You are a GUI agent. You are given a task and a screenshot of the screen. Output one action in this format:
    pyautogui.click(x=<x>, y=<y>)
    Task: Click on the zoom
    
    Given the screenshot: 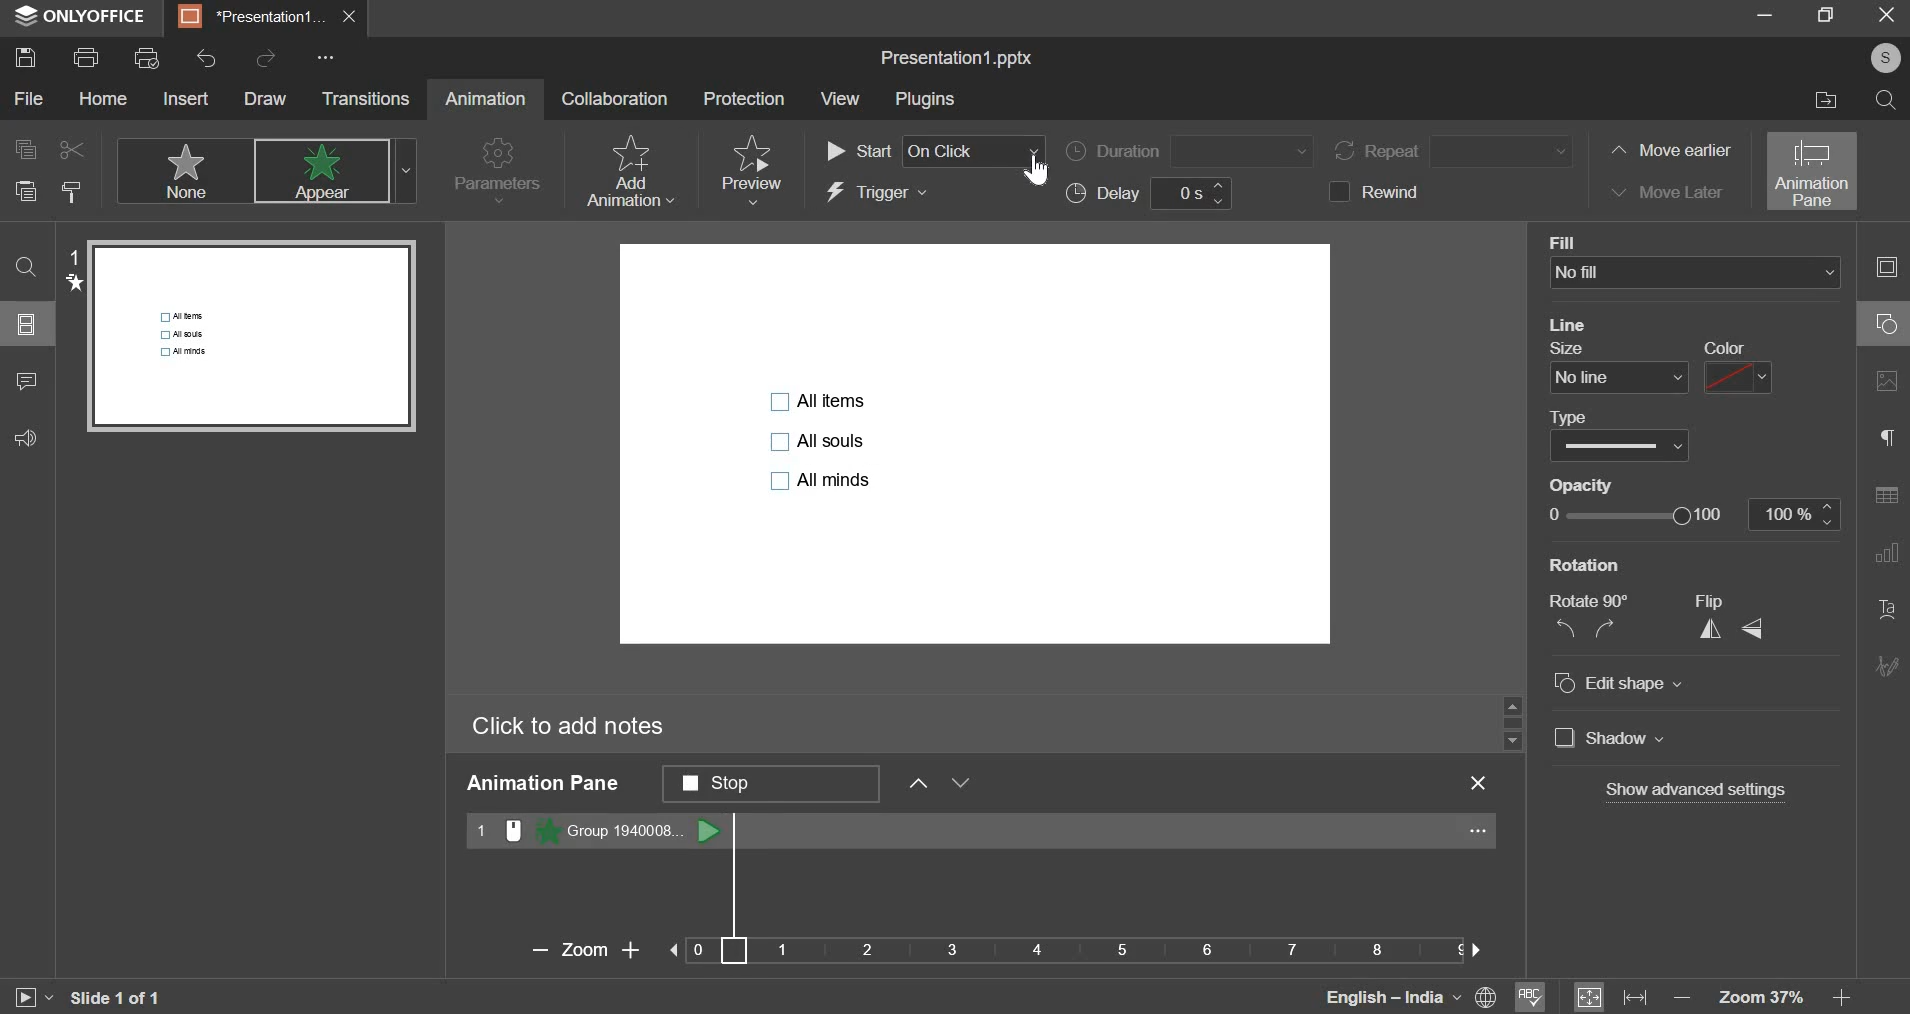 What is the action you would take?
    pyautogui.click(x=1776, y=997)
    